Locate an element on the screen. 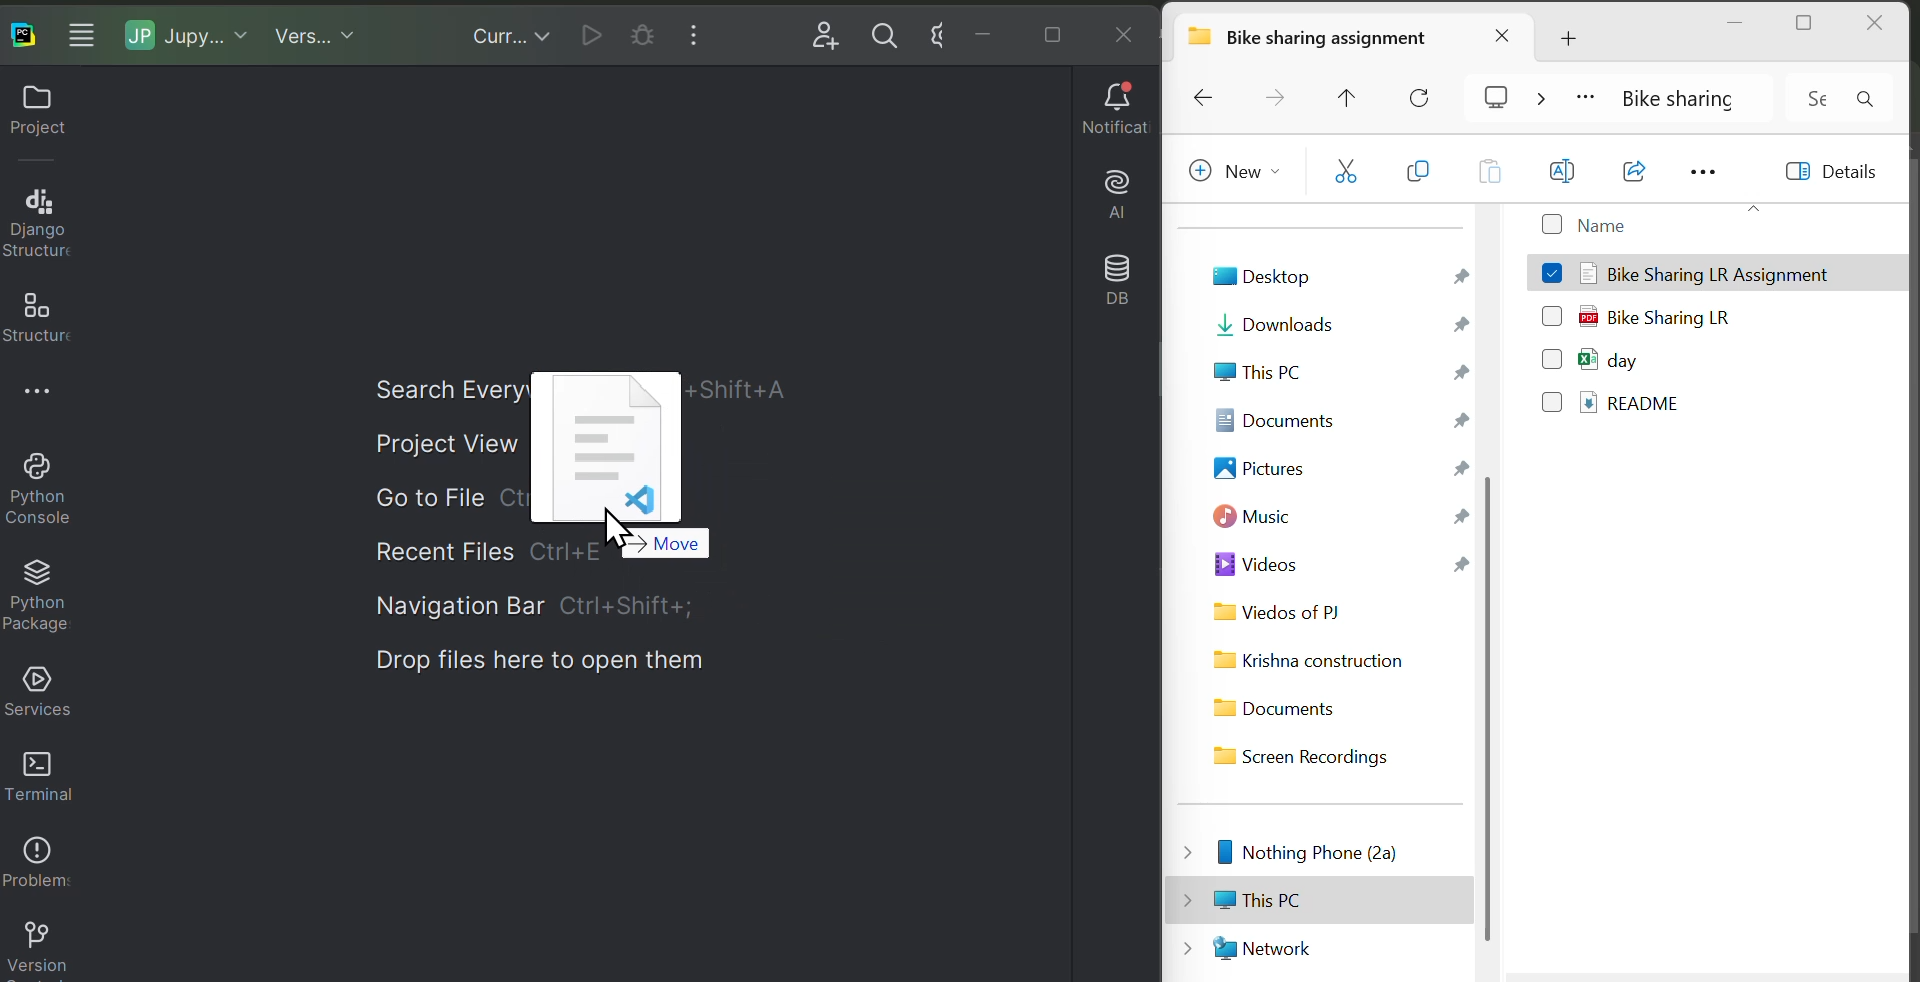 This screenshot has width=1920, height=982. Documents is located at coordinates (1303, 705).